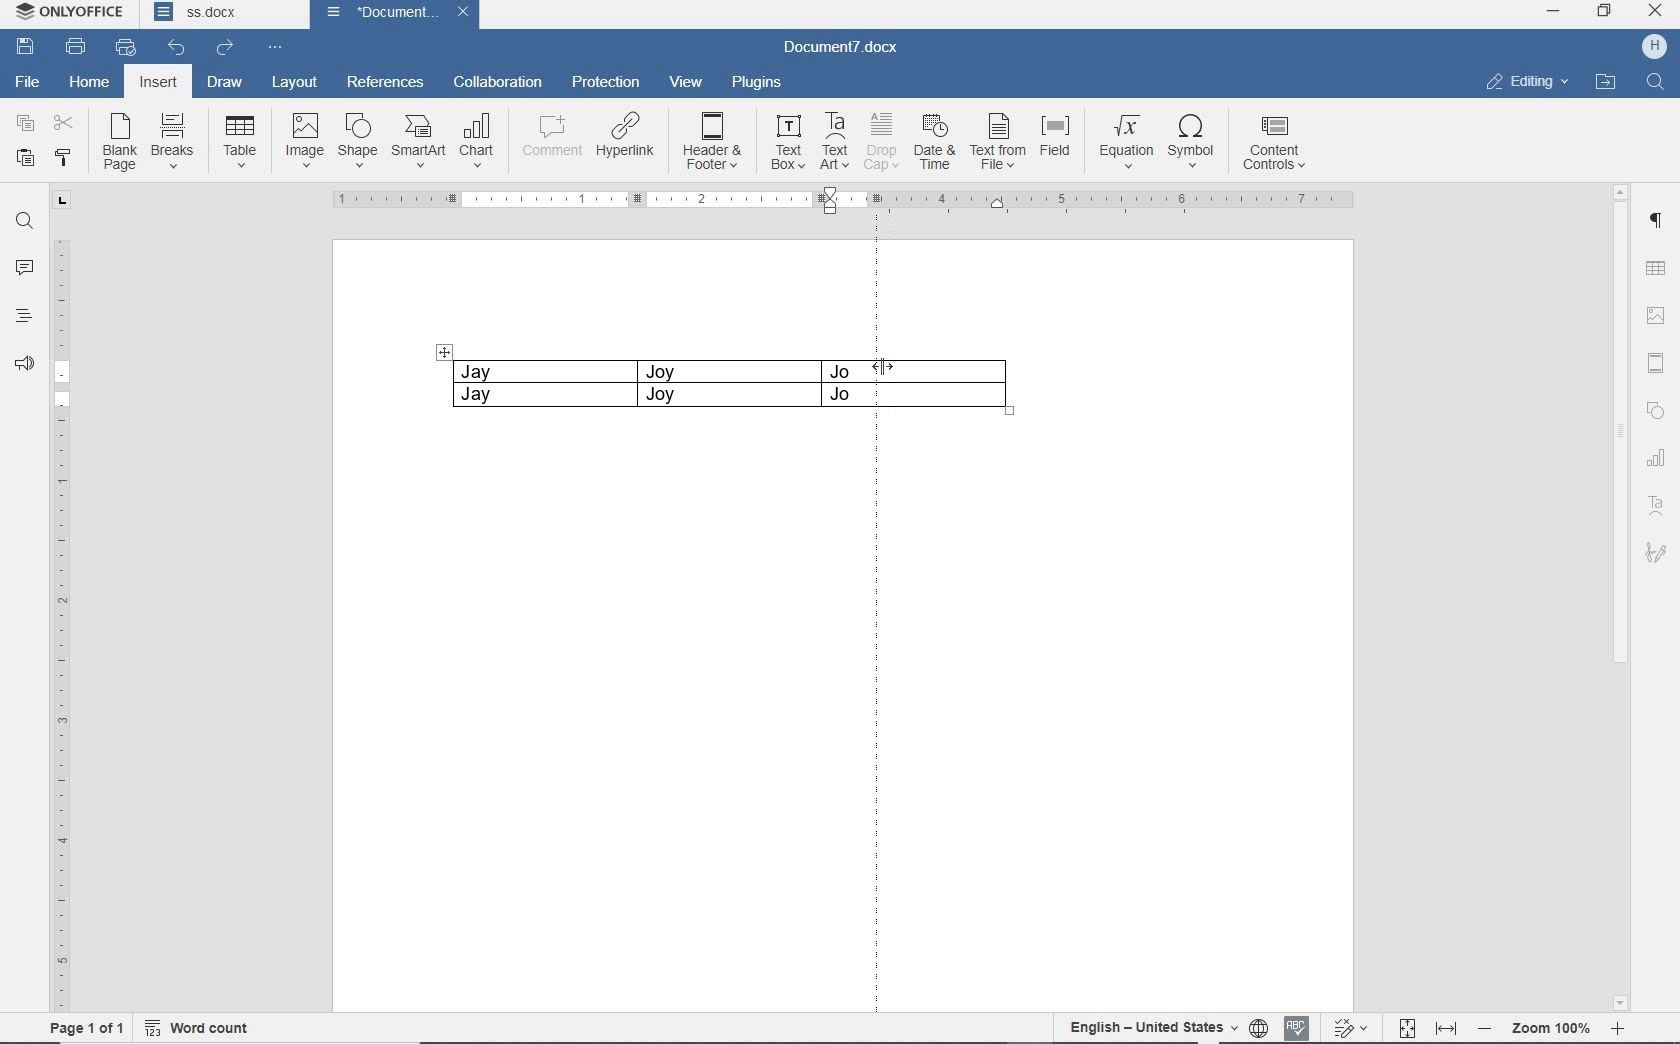 The image size is (1680, 1044). Describe the element at coordinates (1656, 505) in the screenshot. I see `TEXT ART` at that location.